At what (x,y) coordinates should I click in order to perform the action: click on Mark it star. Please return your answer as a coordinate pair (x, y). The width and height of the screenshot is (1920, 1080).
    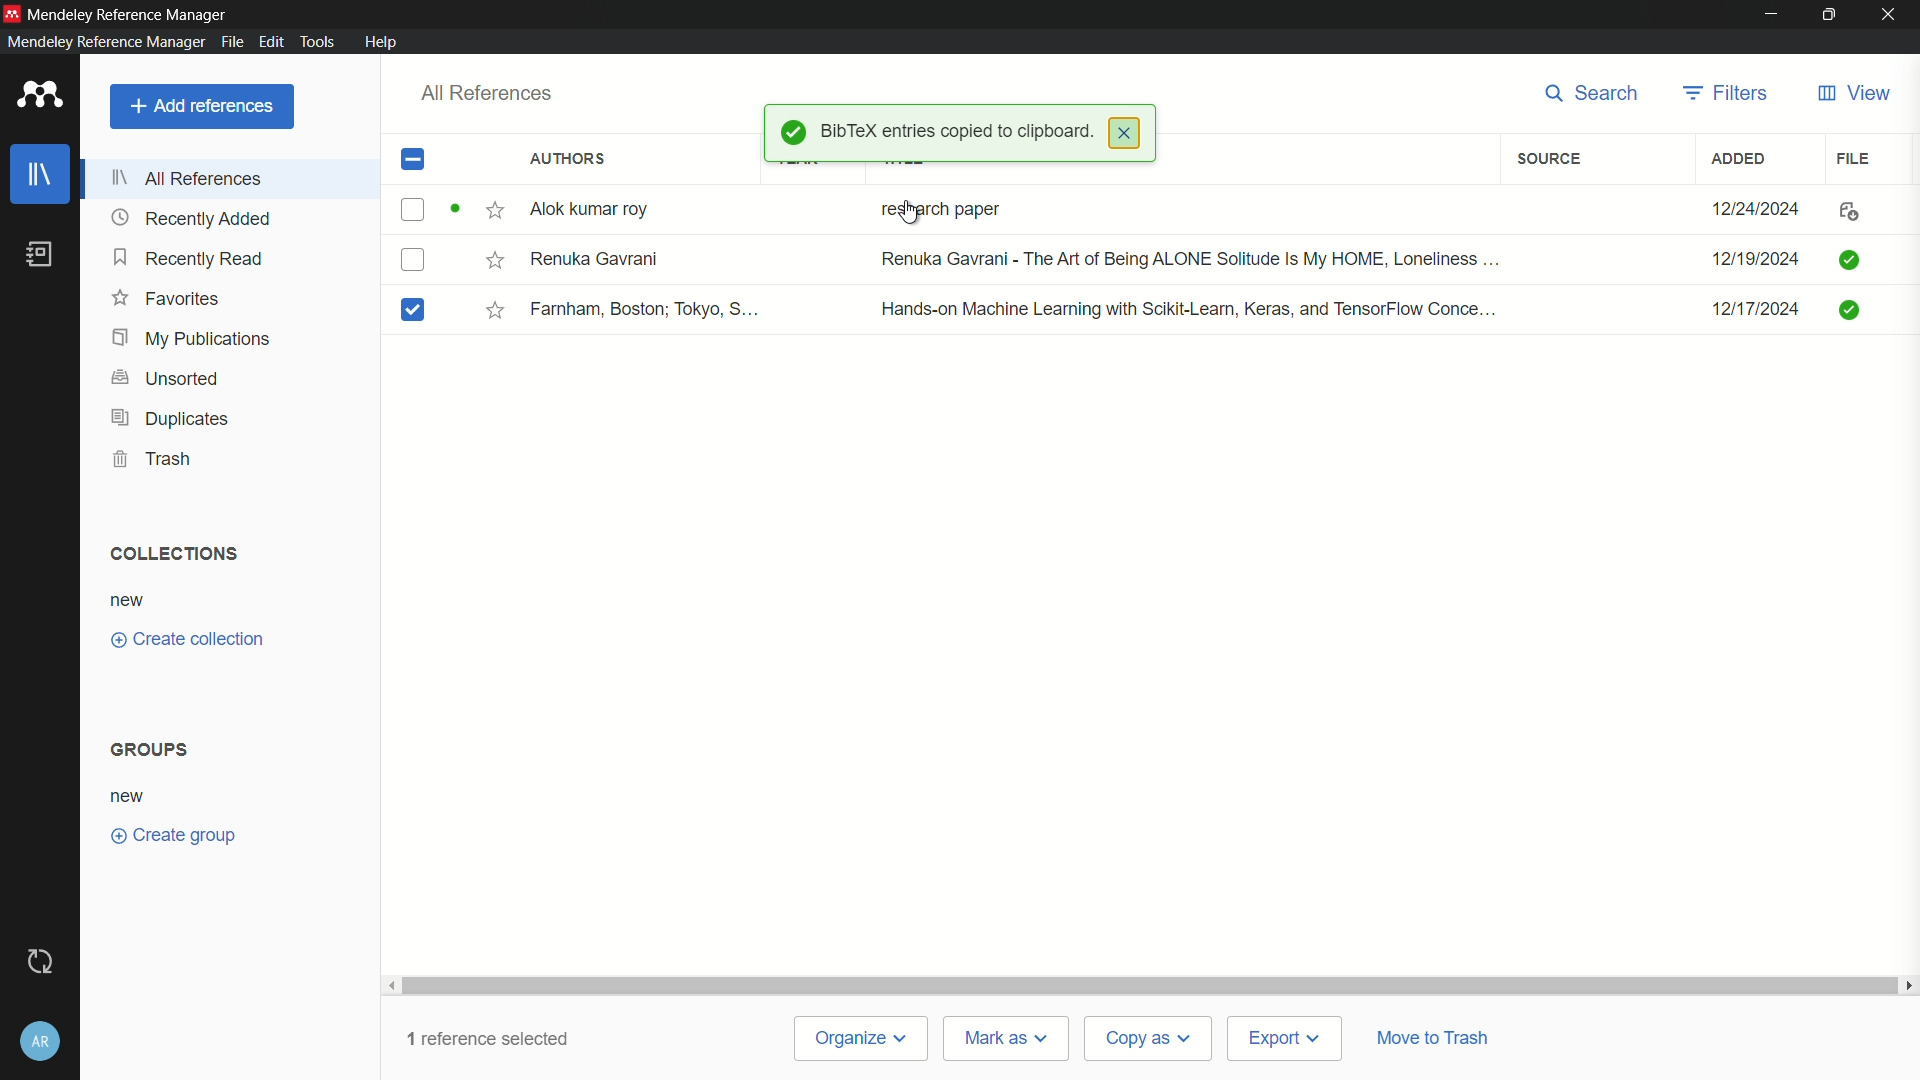
    Looking at the image, I should click on (497, 208).